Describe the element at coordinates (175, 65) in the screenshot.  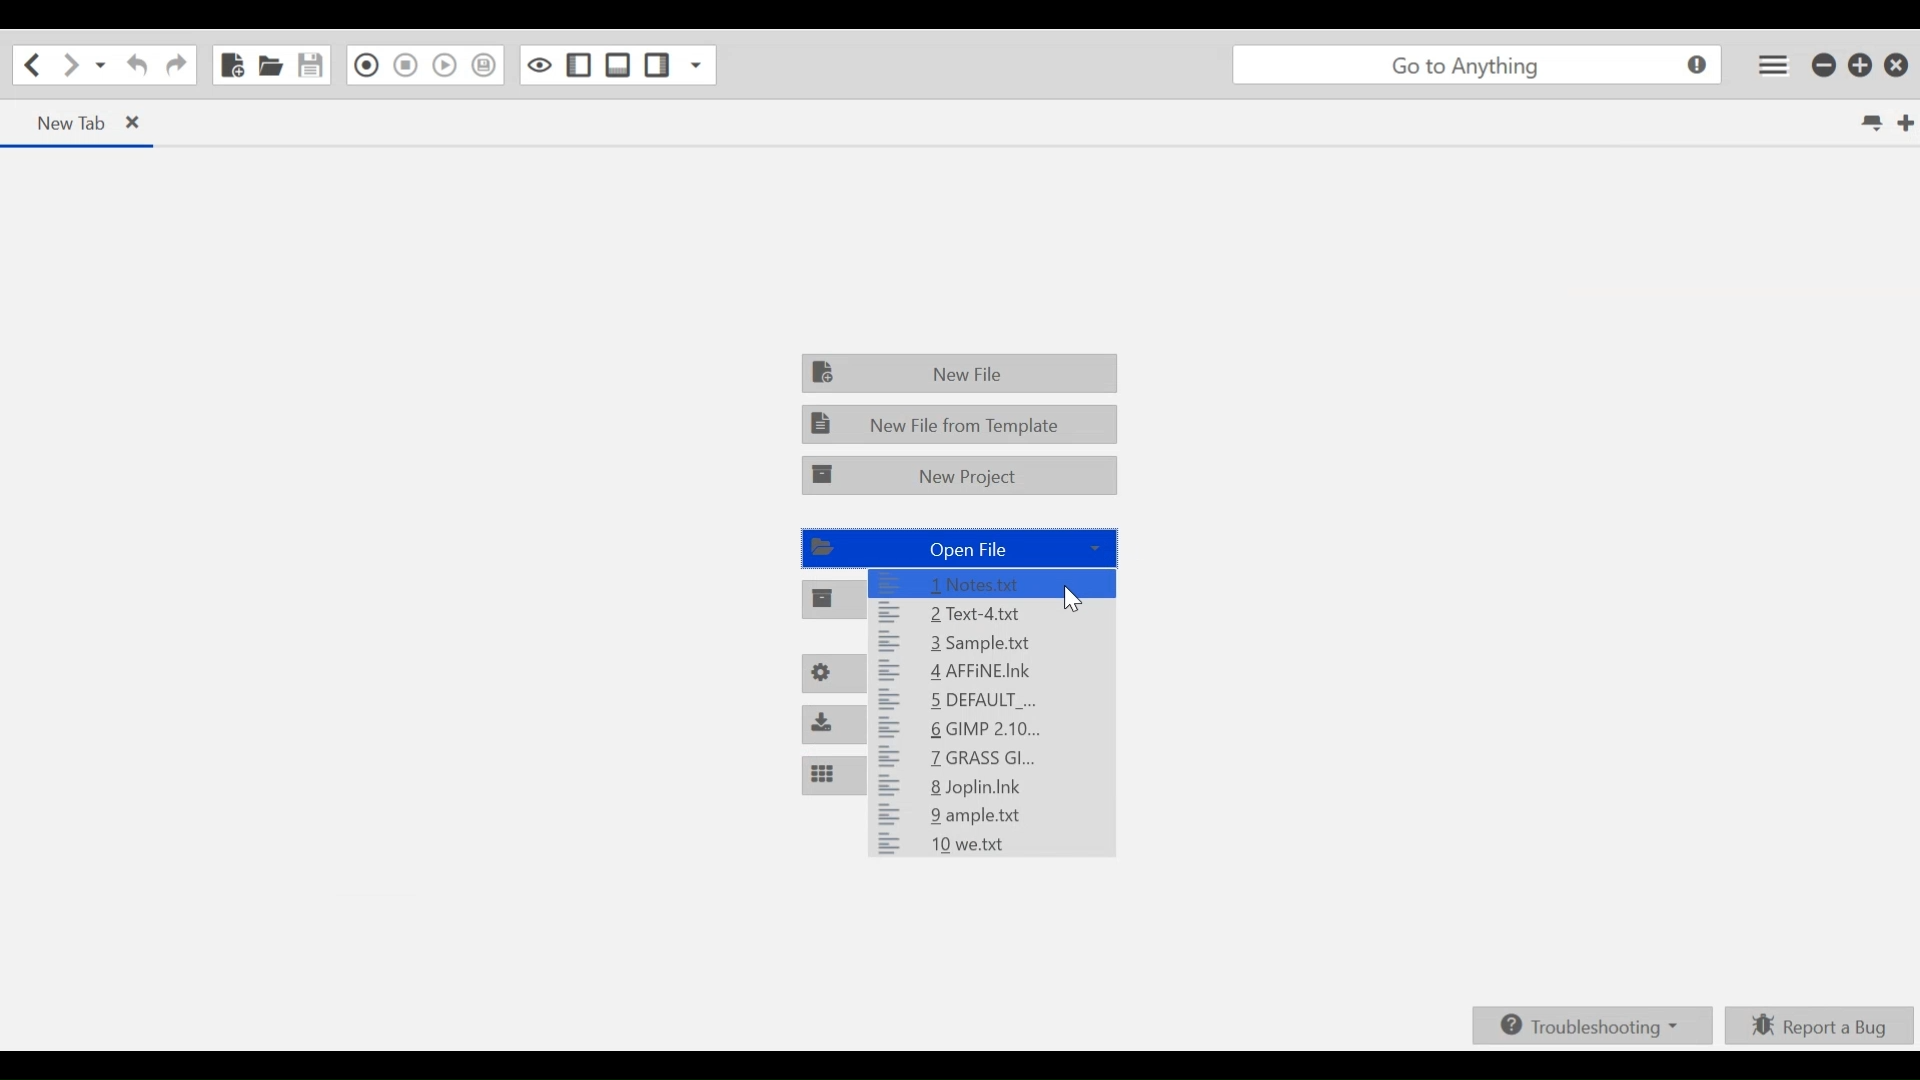
I see `Undo the last action` at that location.